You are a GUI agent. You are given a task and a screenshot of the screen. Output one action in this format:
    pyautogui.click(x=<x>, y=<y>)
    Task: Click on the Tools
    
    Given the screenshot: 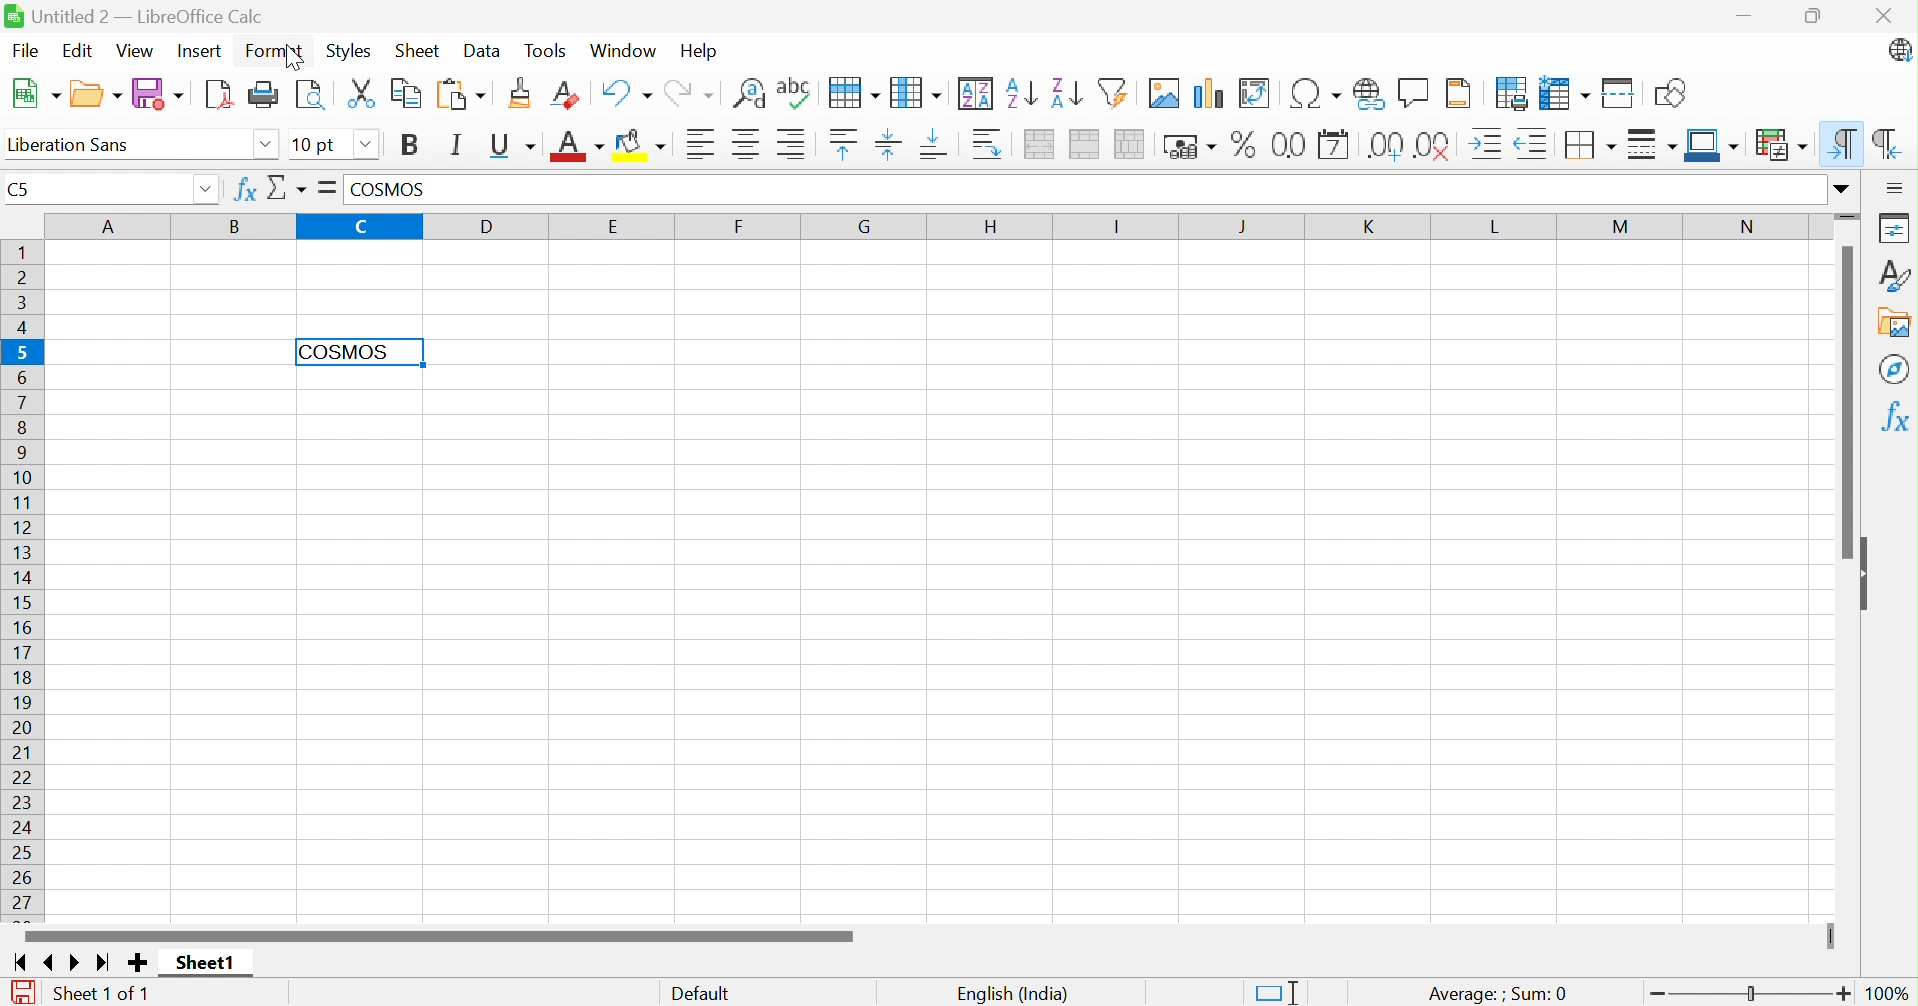 What is the action you would take?
    pyautogui.click(x=552, y=48)
    